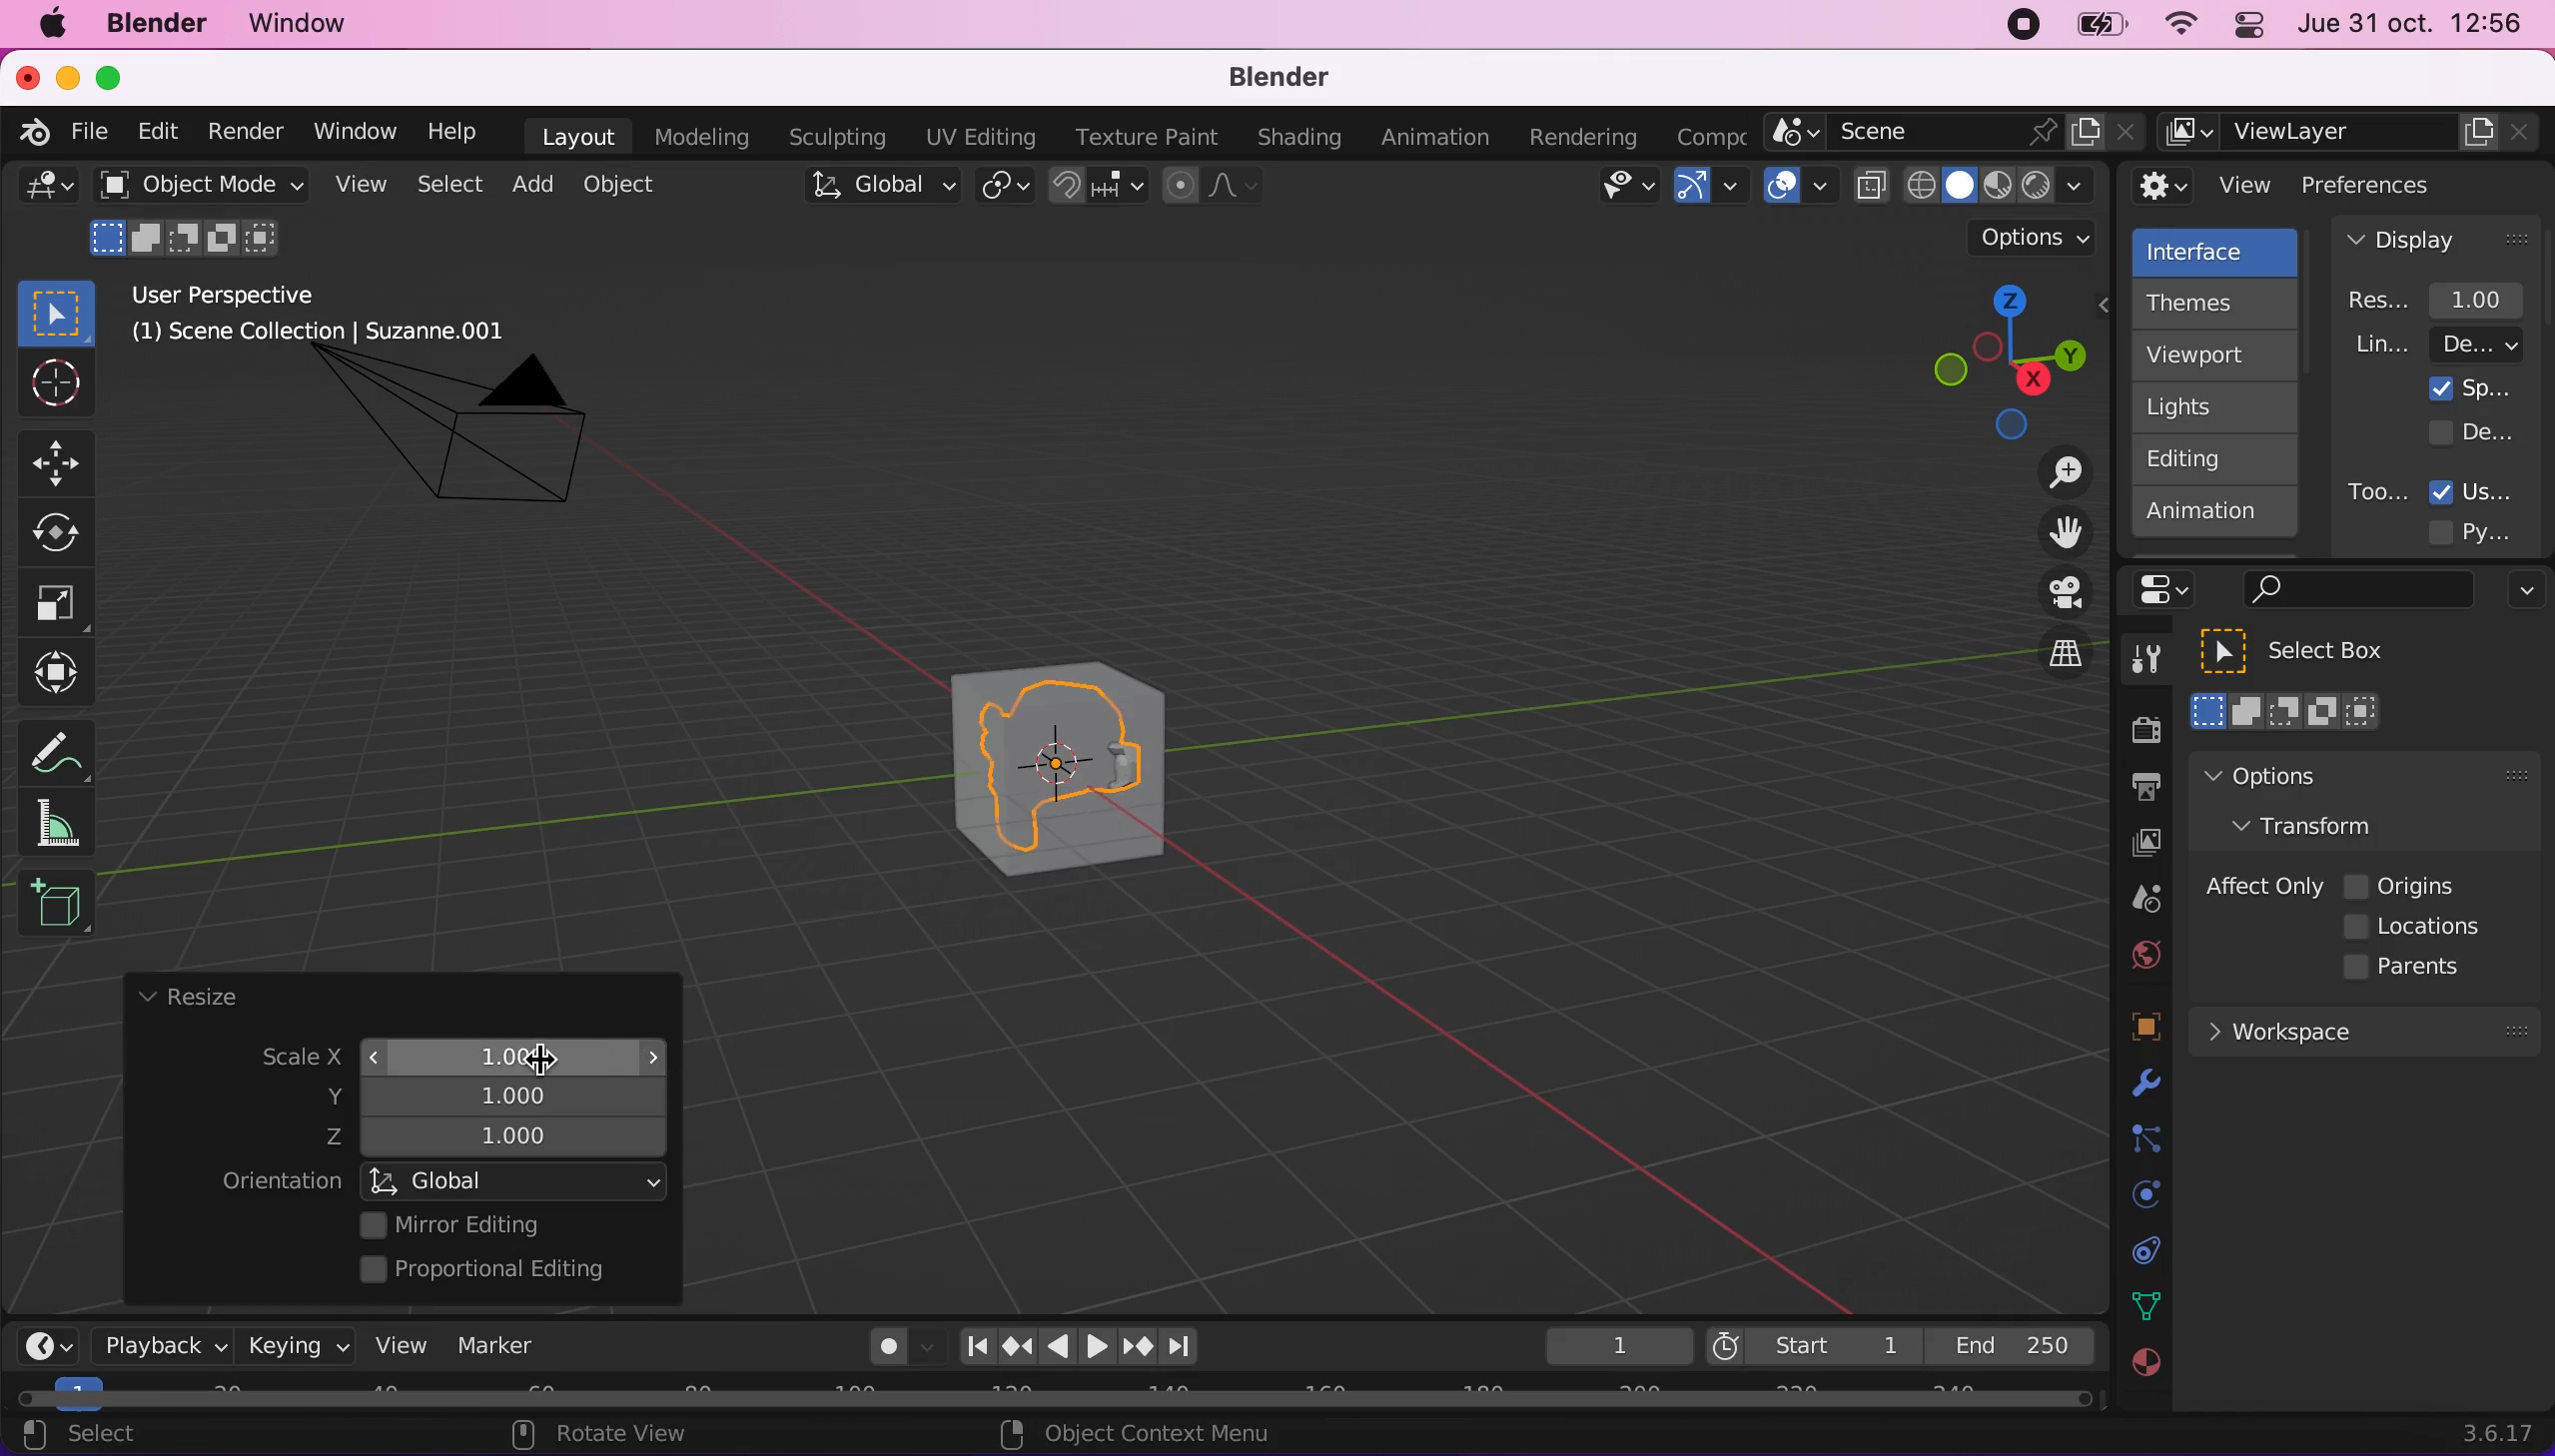 This screenshot has height=1456, width=2555. What do you see at coordinates (2411, 24) in the screenshot?
I see `jue 31 oct. 12:56` at bounding box center [2411, 24].